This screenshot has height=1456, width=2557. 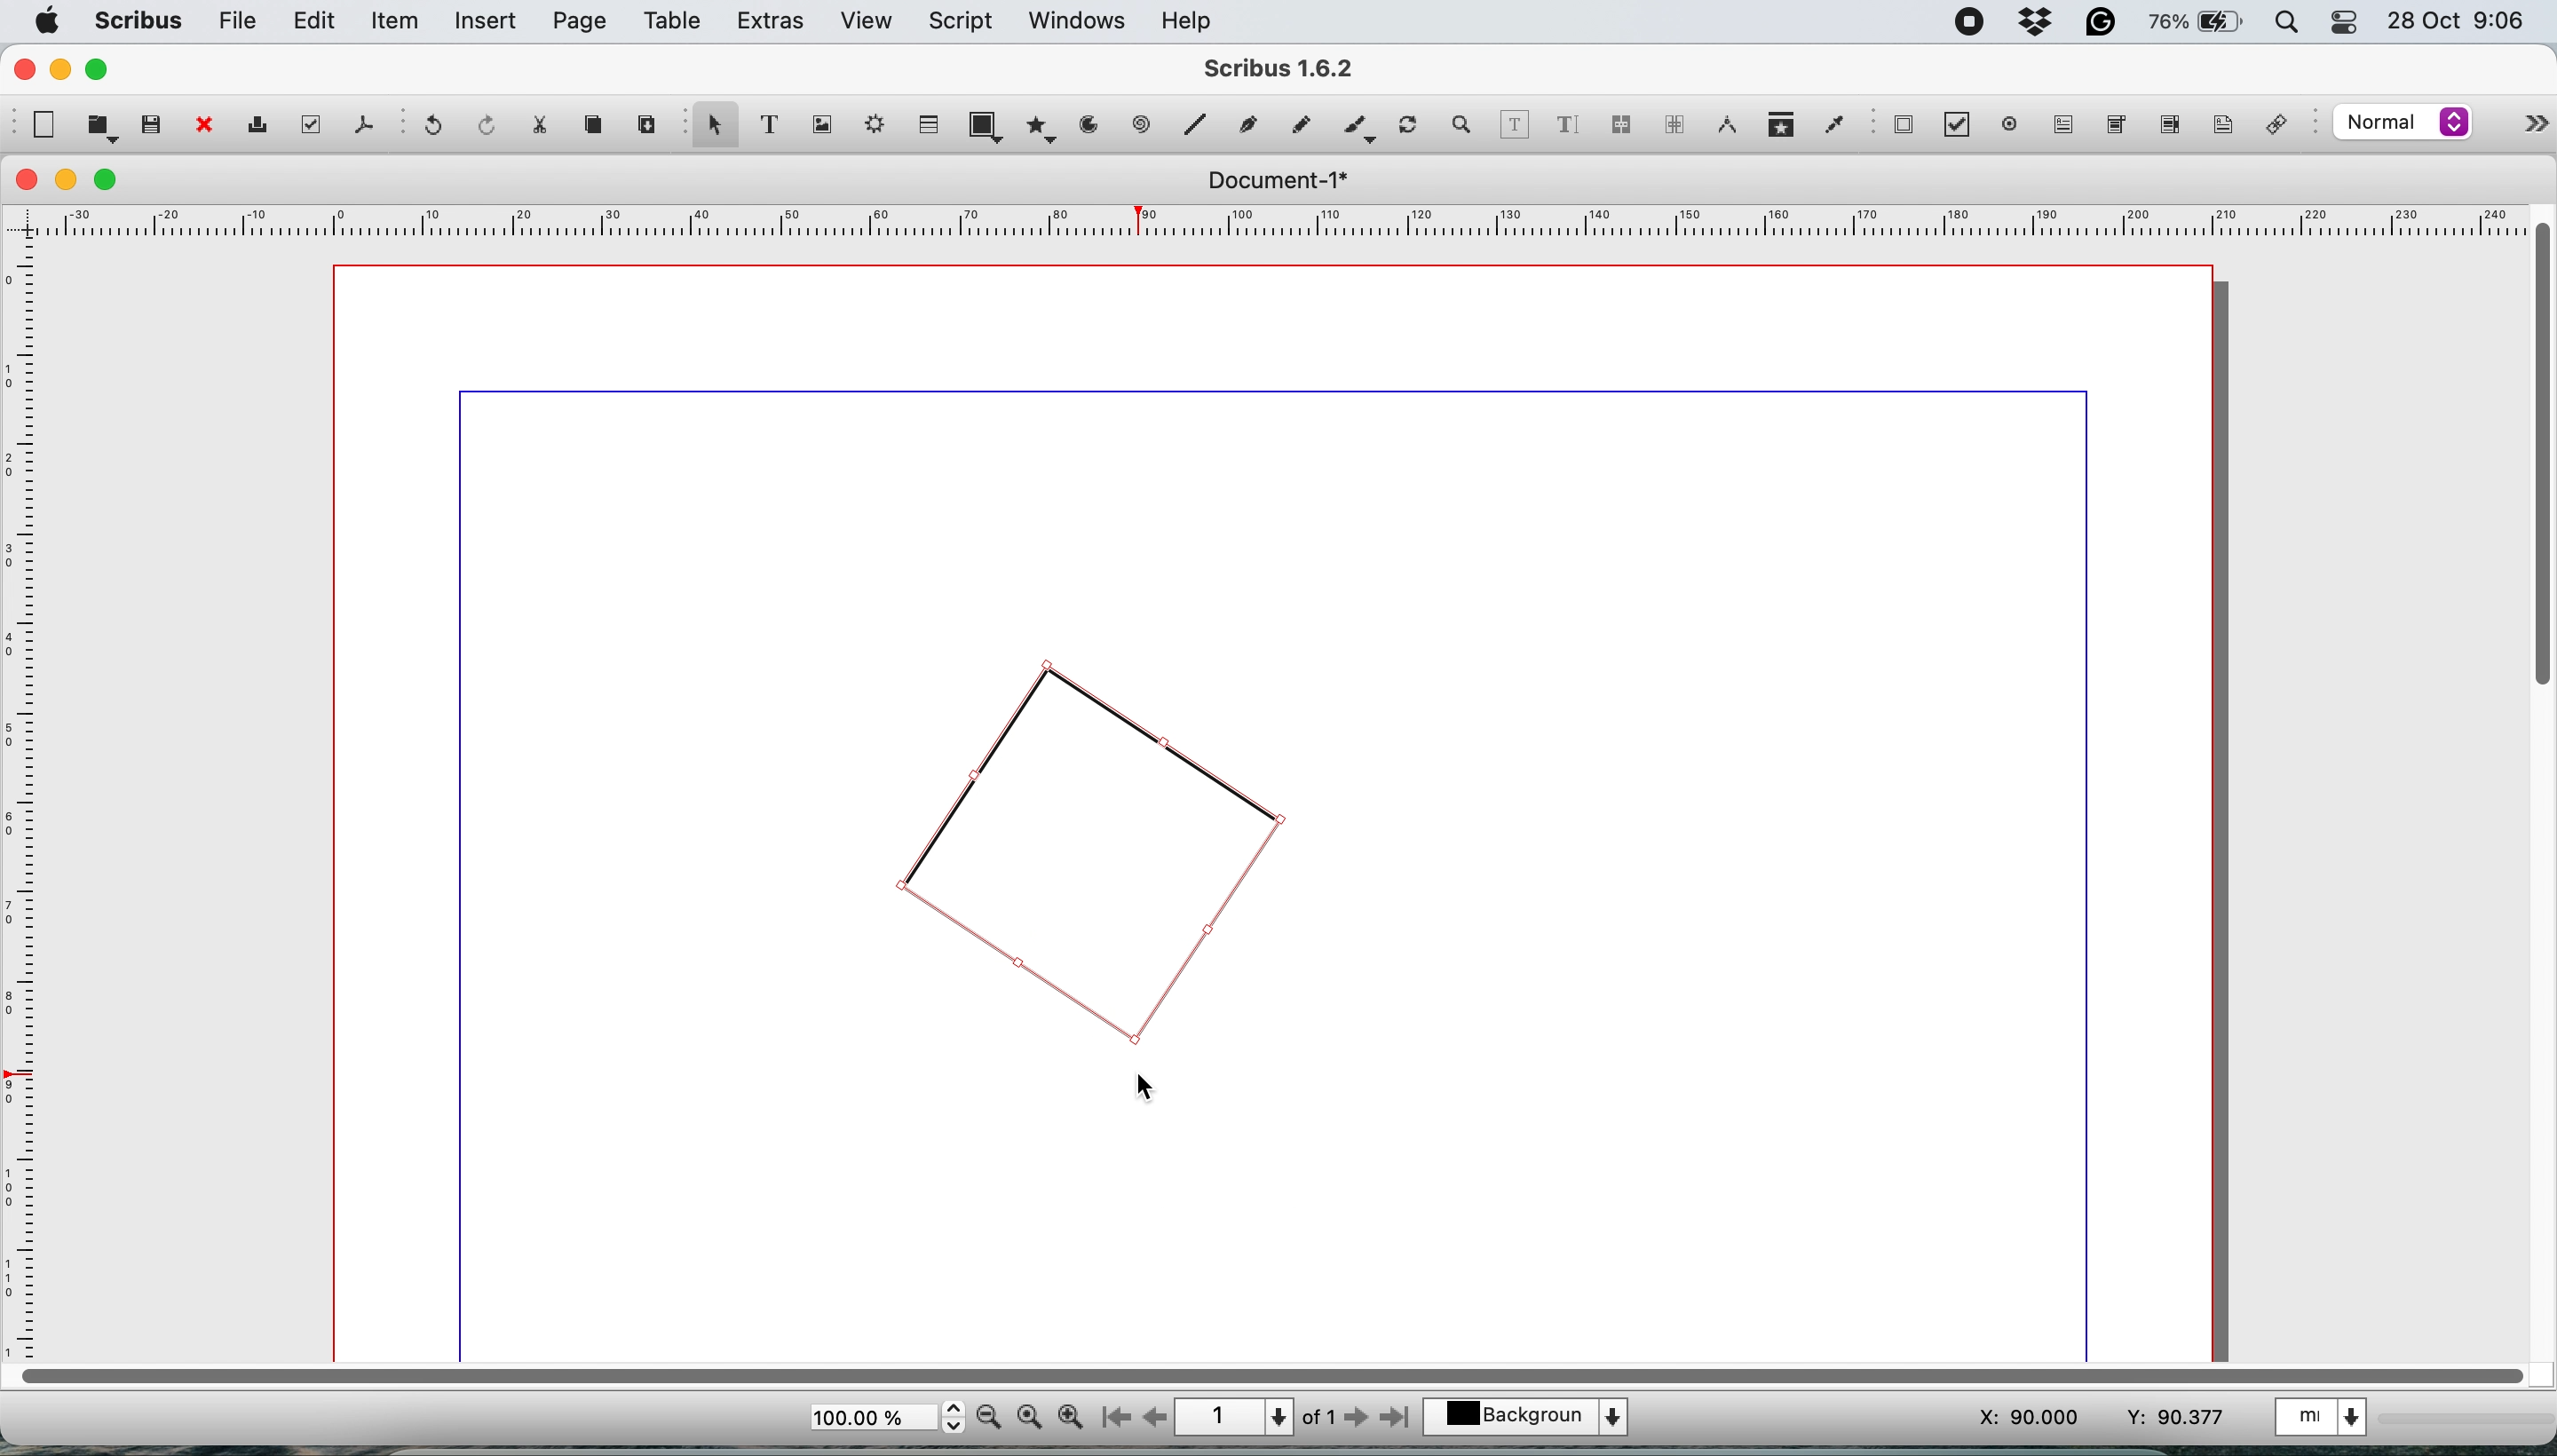 I want to click on table, so click(x=931, y=126).